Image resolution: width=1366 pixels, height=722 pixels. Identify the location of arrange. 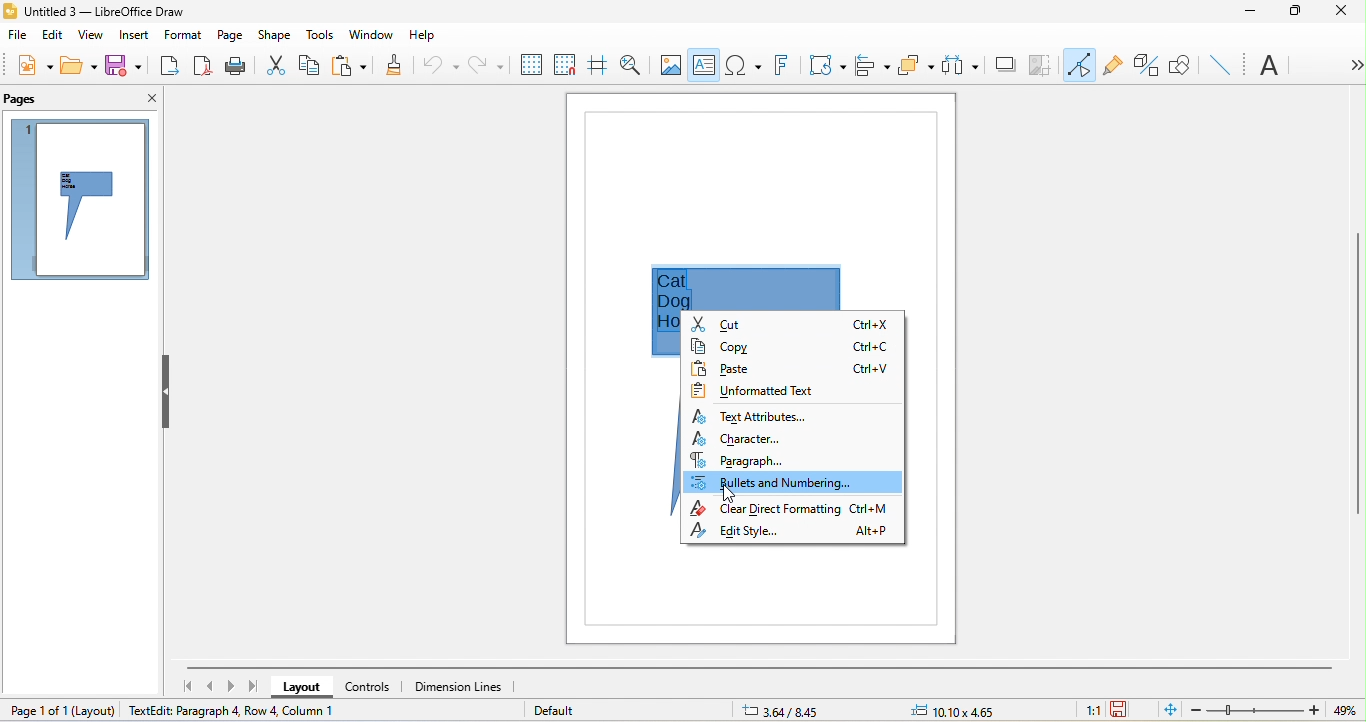
(917, 66).